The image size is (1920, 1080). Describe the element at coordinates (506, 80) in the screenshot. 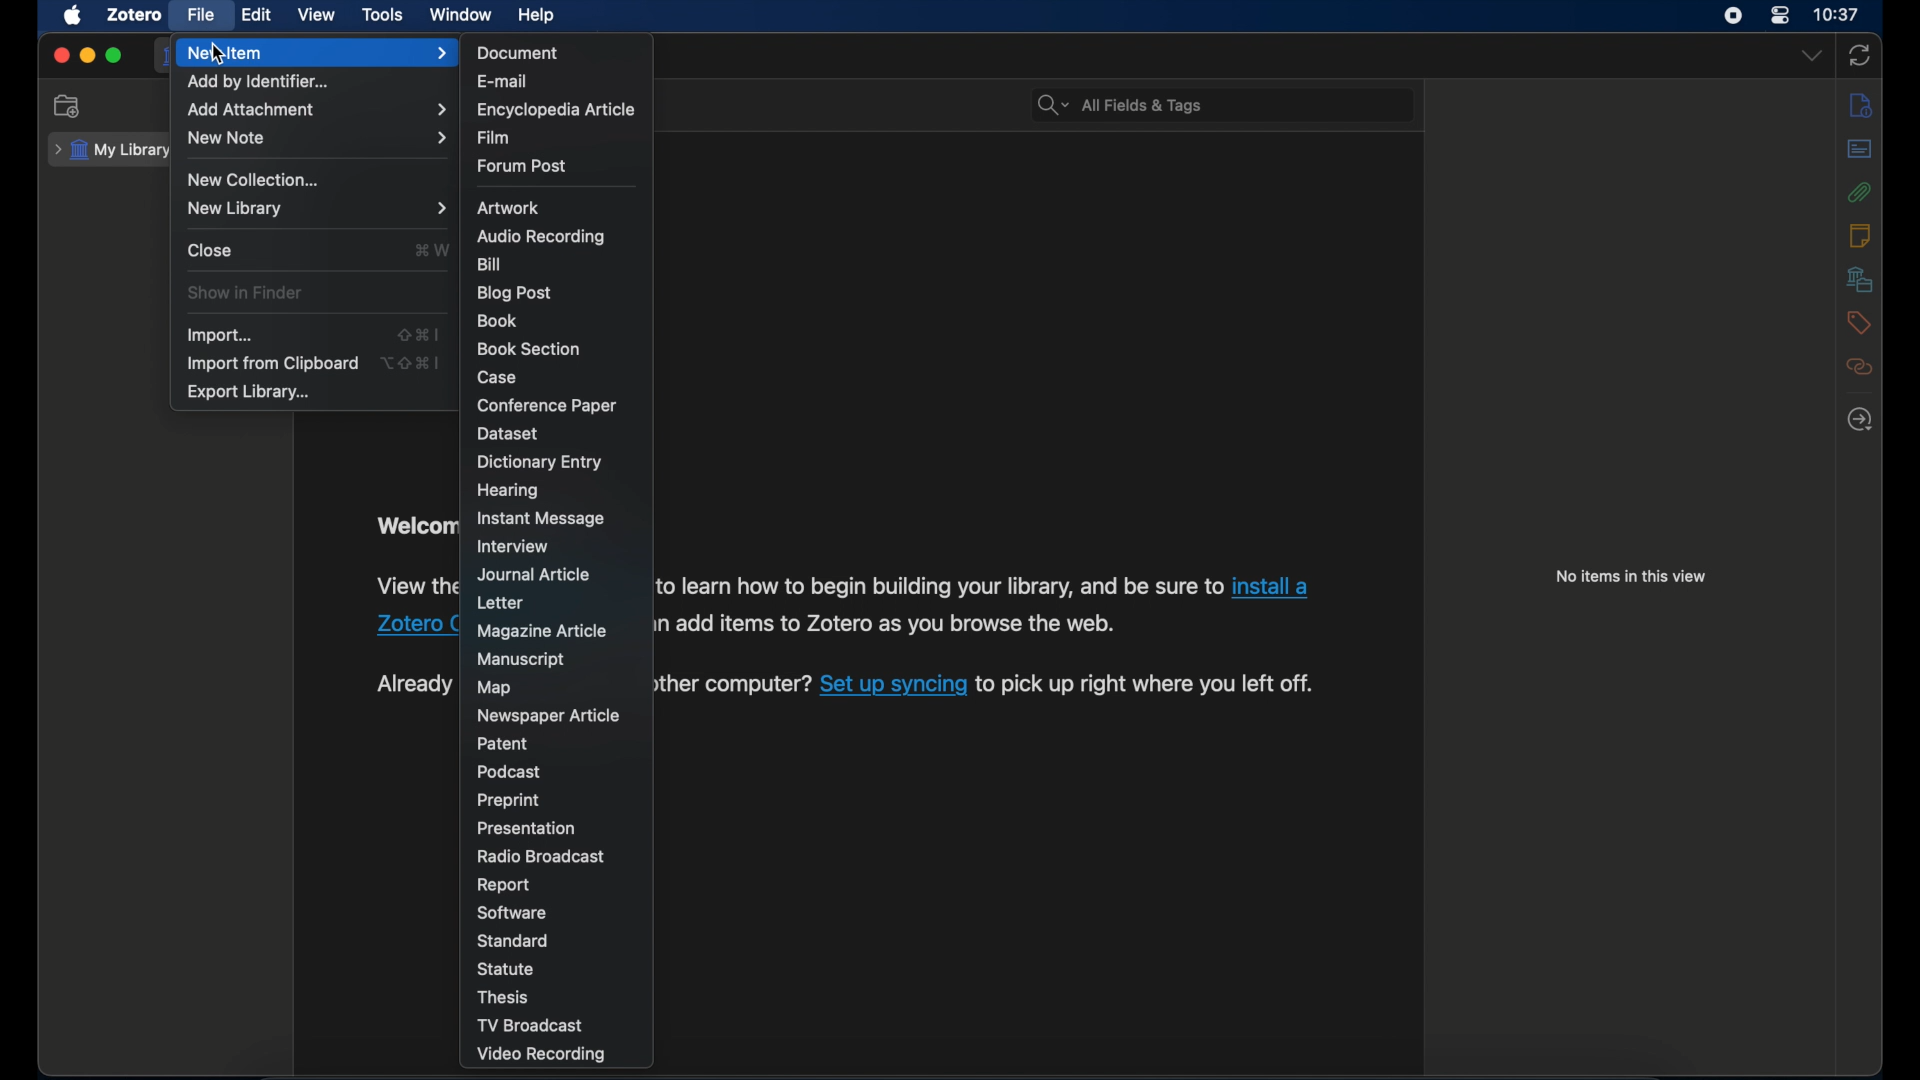

I see `e-mail` at that location.